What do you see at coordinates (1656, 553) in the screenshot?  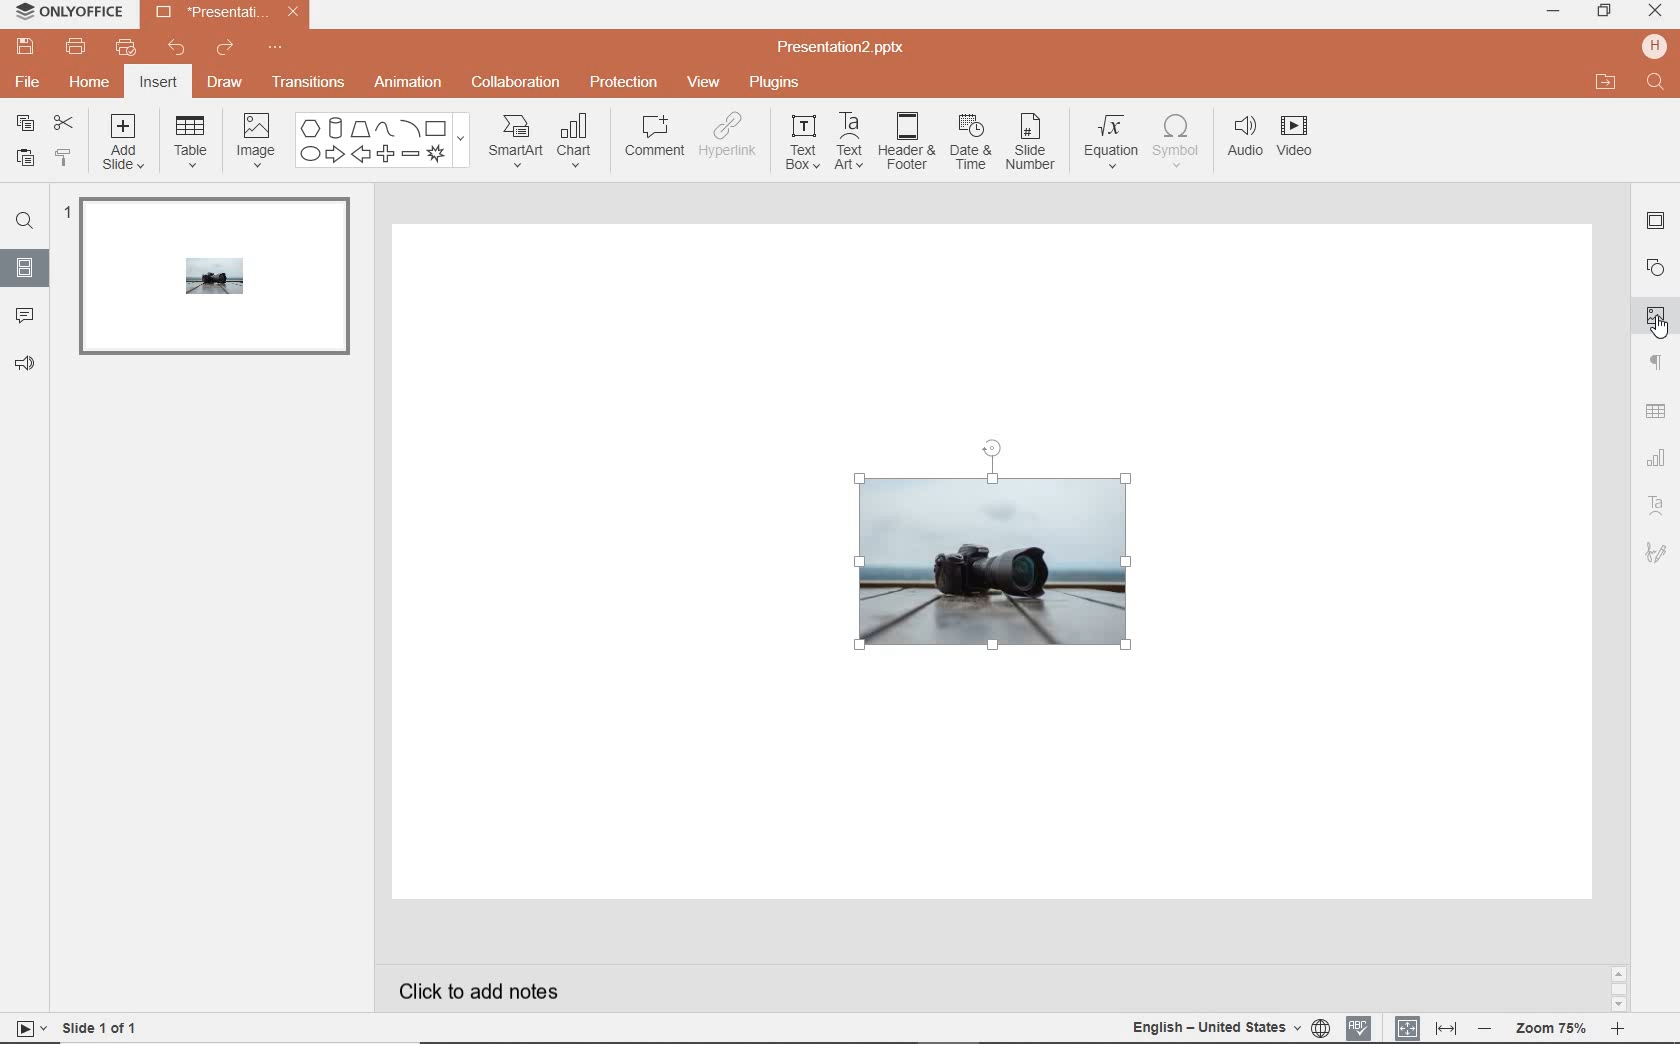 I see `signature` at bounding box center [1656, 553].